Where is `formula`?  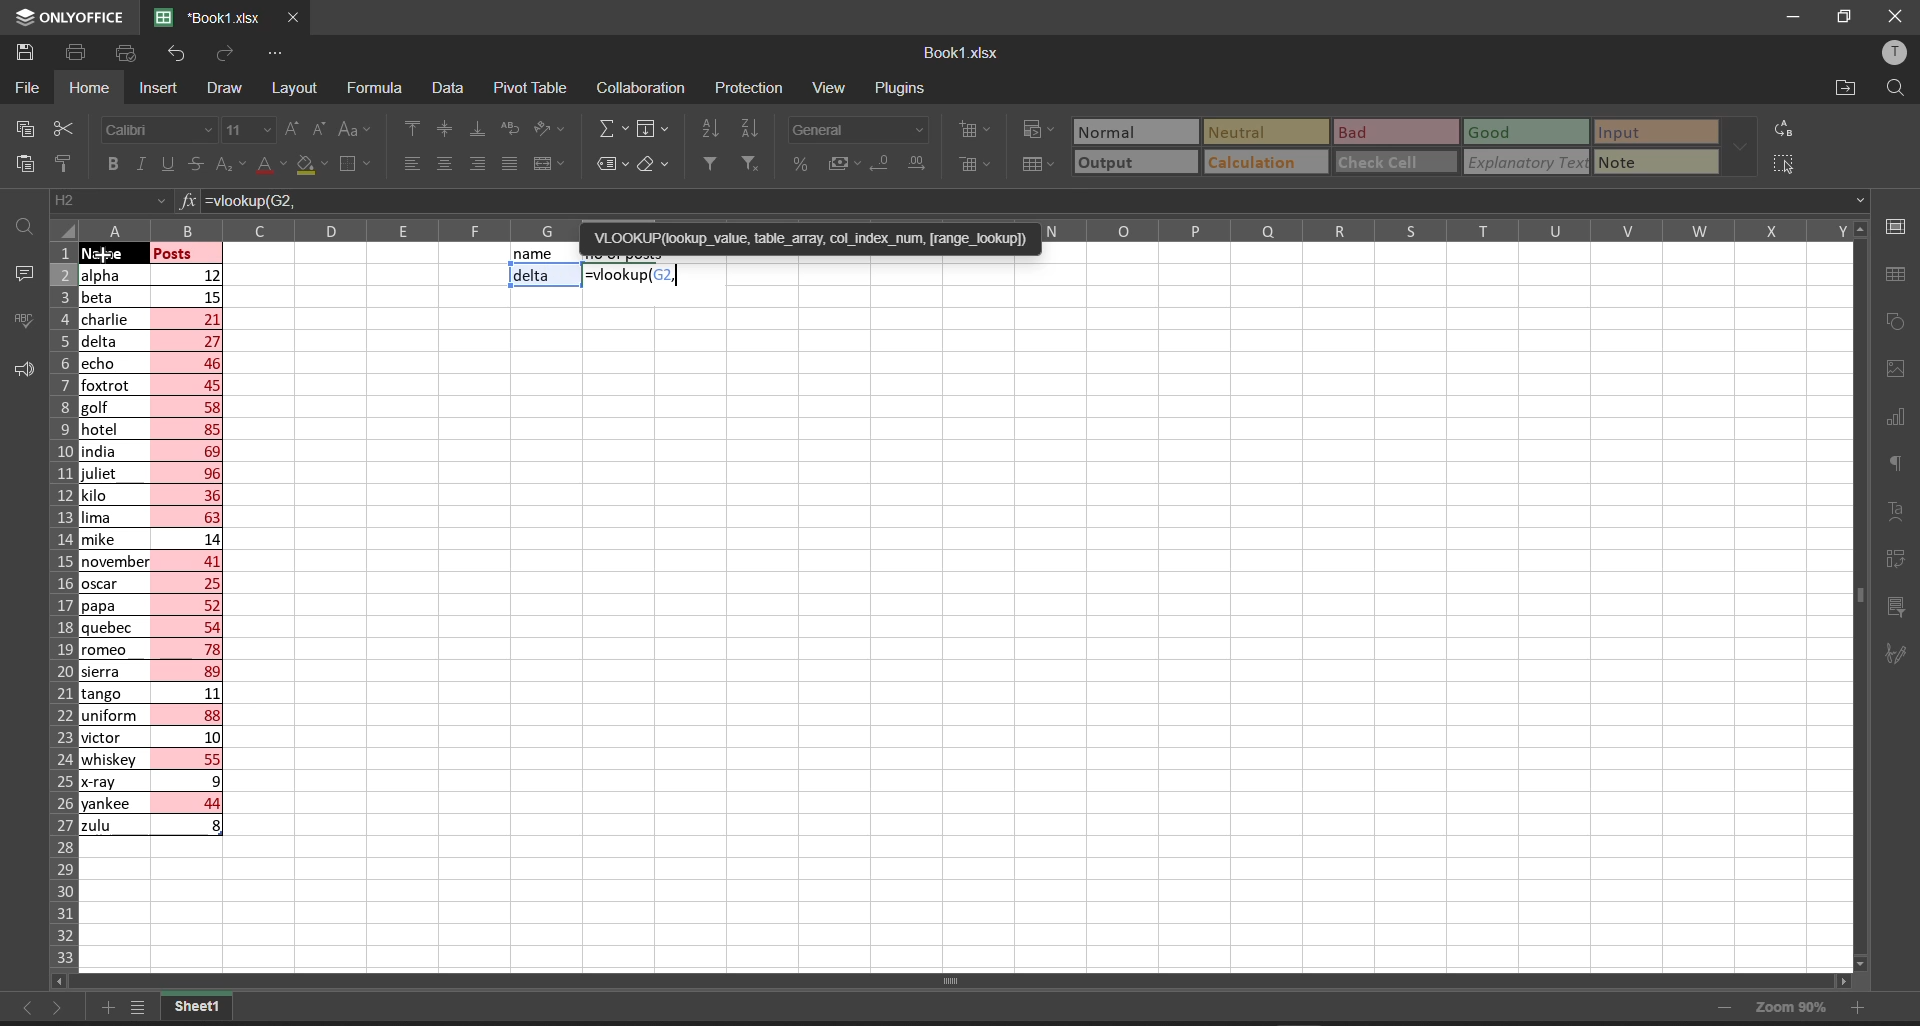
formula is located at coordinates (379, 89).